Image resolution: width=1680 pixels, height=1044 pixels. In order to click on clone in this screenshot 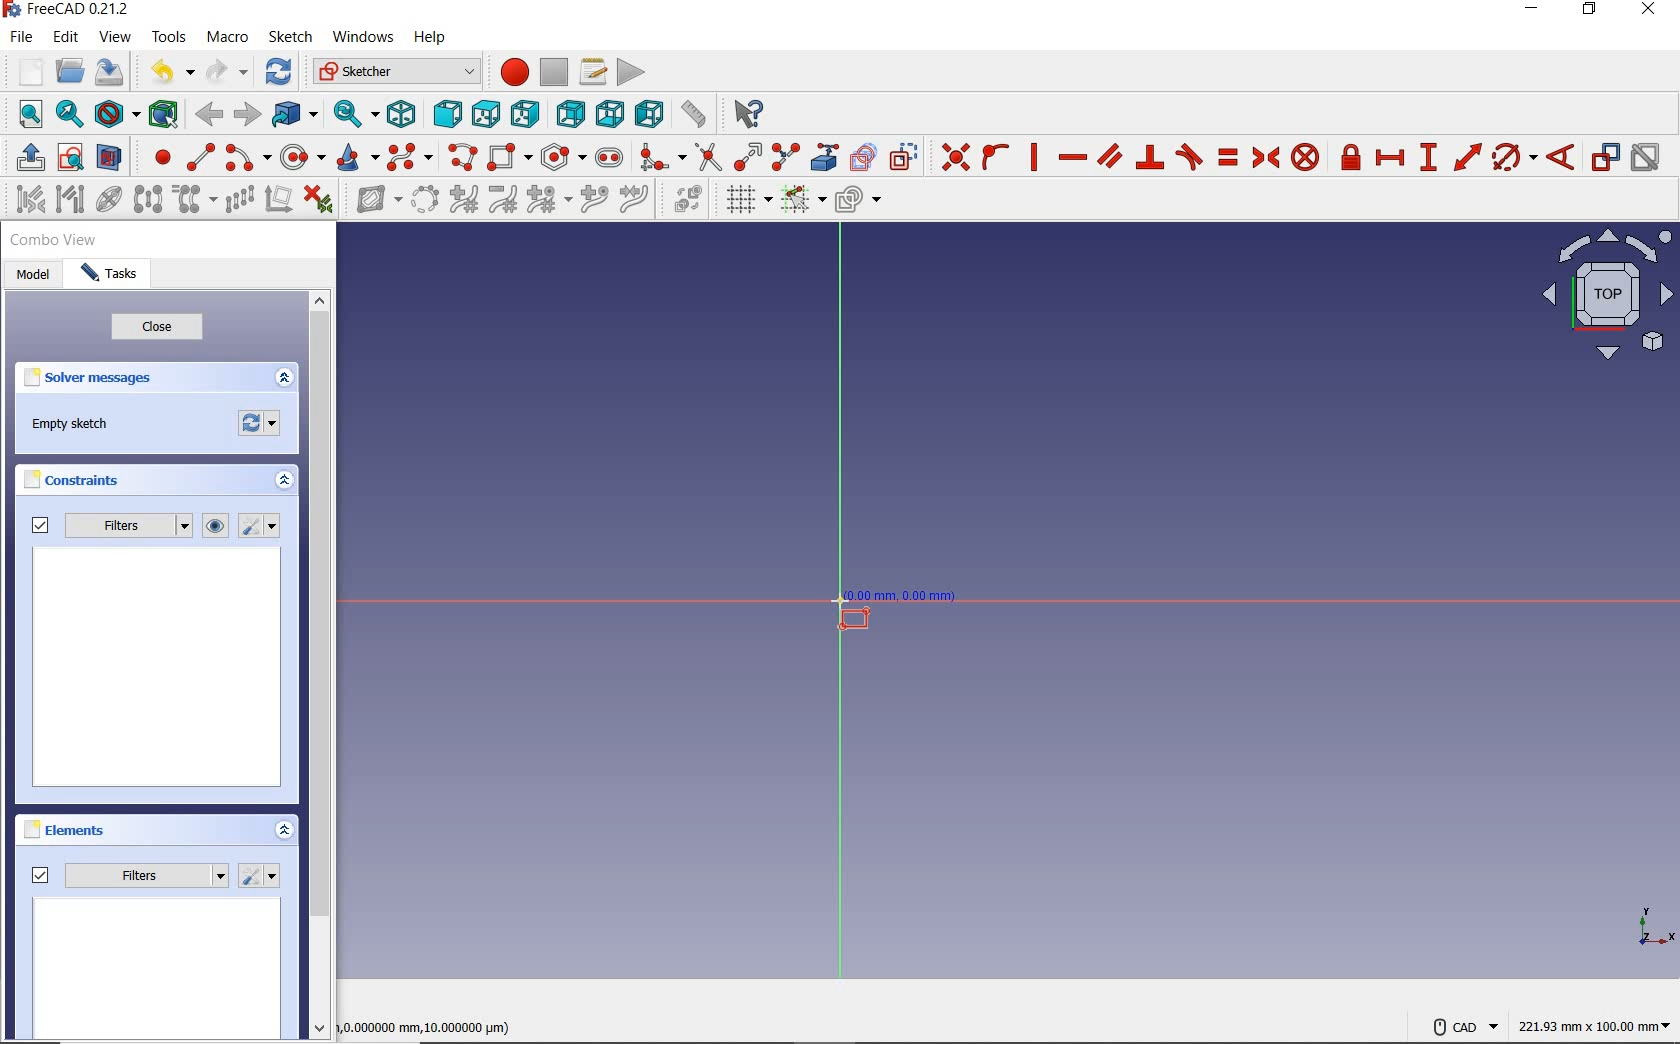, I will do `click(196, 200)`.